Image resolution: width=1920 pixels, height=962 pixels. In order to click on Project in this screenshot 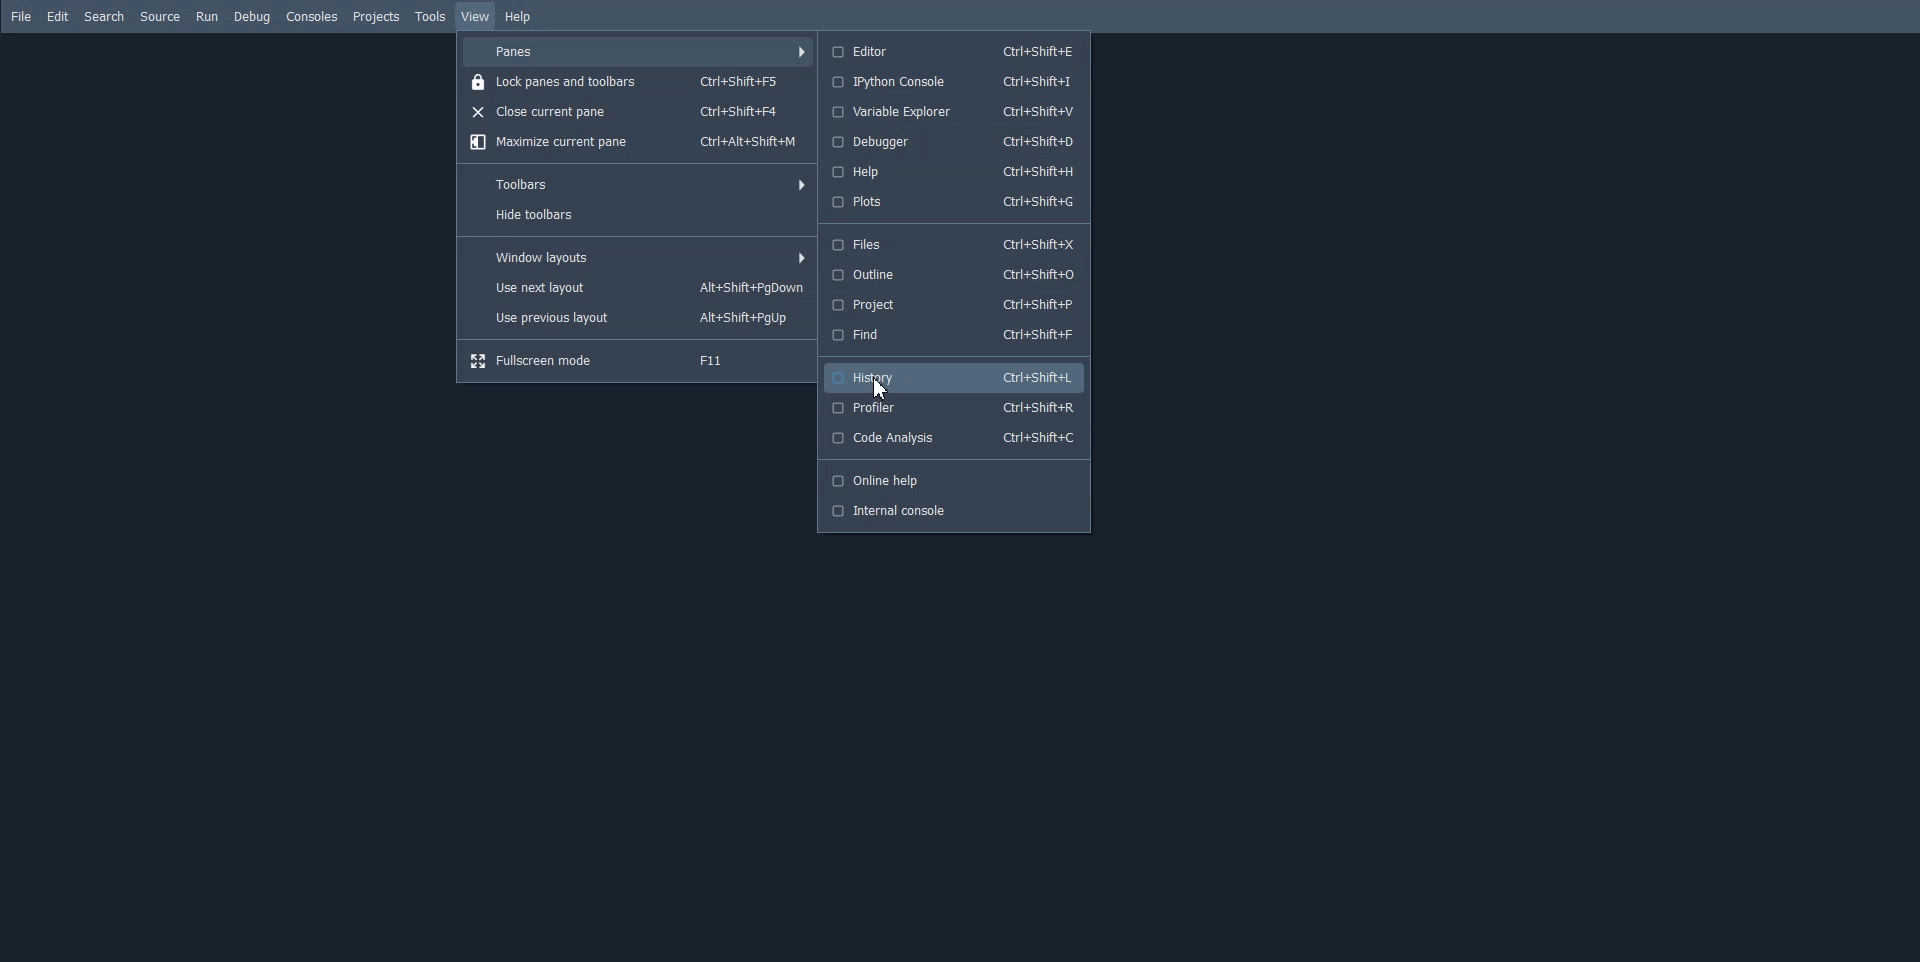, I will do `click(951, 305)`.